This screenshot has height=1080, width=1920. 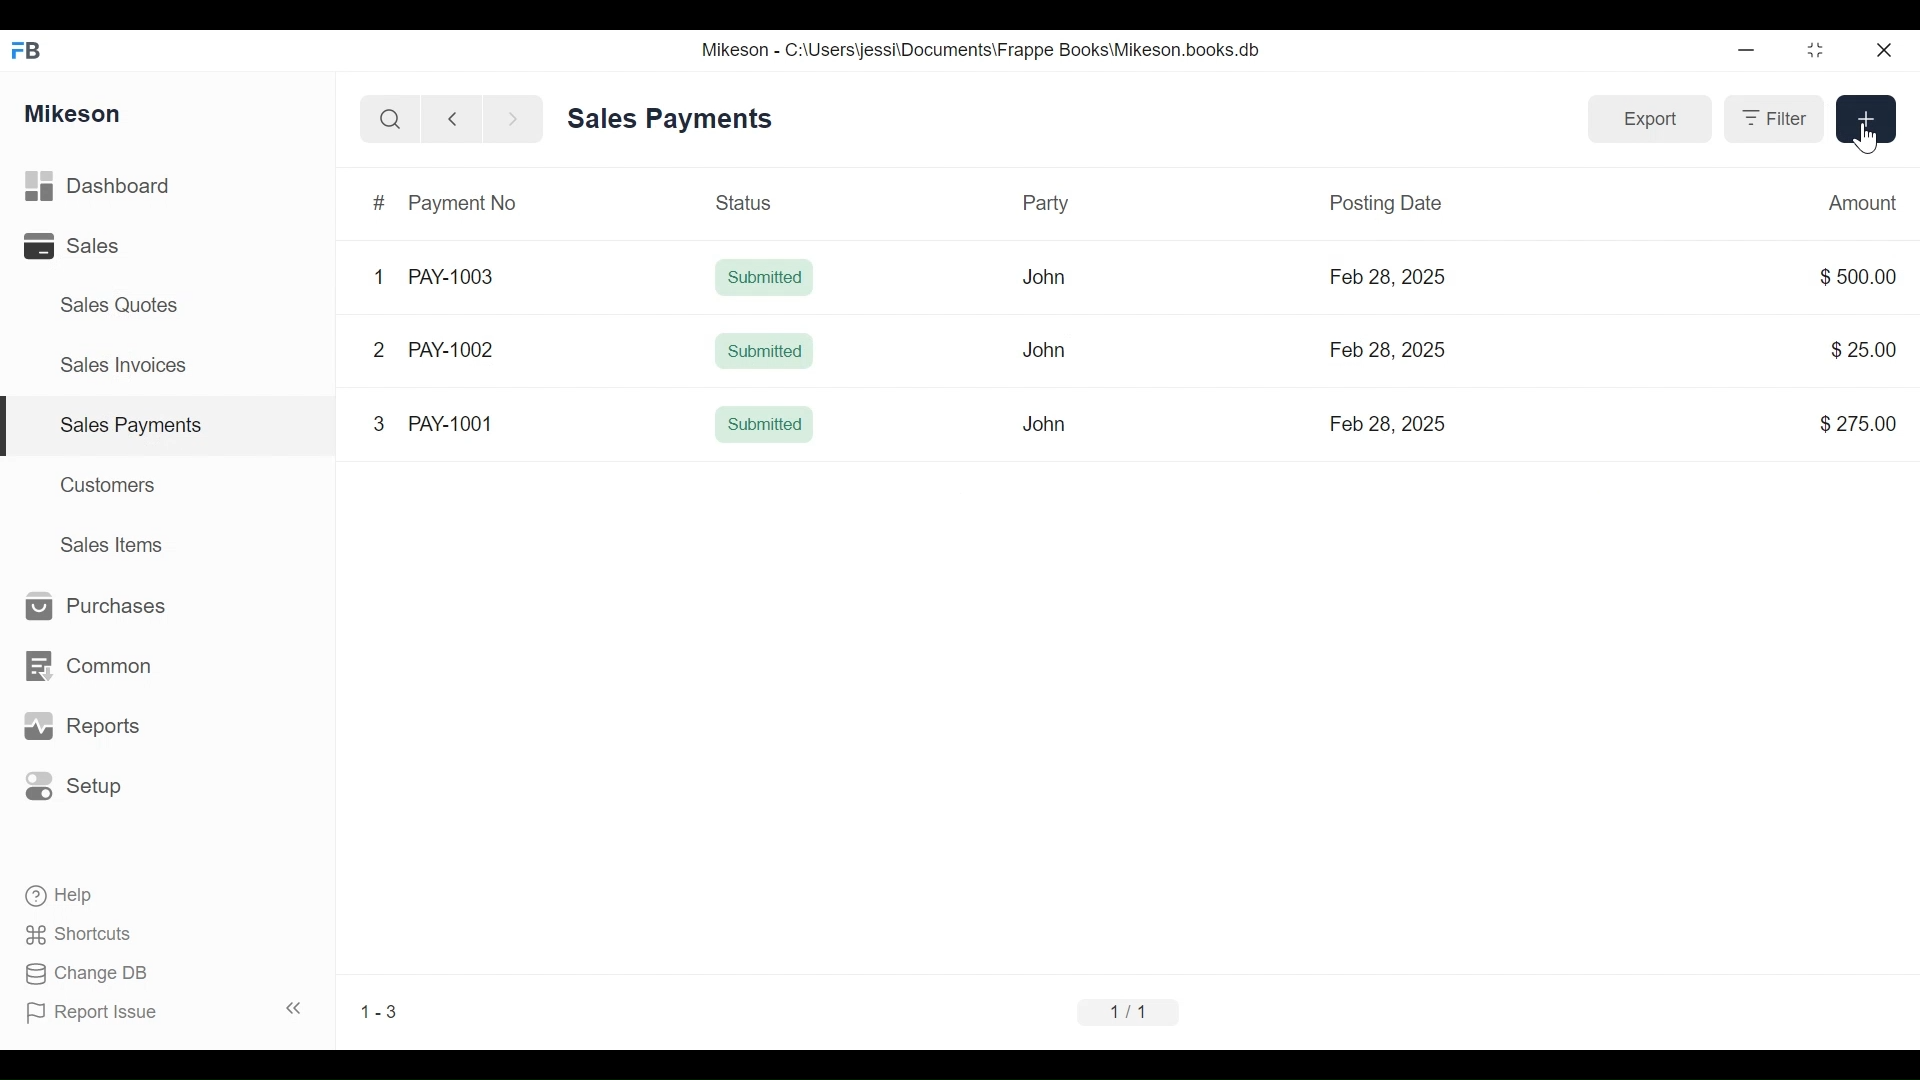 What do you see at coordinates (74, 895) in the screenshot?
I see `Help` at bounding box center [74, 895].